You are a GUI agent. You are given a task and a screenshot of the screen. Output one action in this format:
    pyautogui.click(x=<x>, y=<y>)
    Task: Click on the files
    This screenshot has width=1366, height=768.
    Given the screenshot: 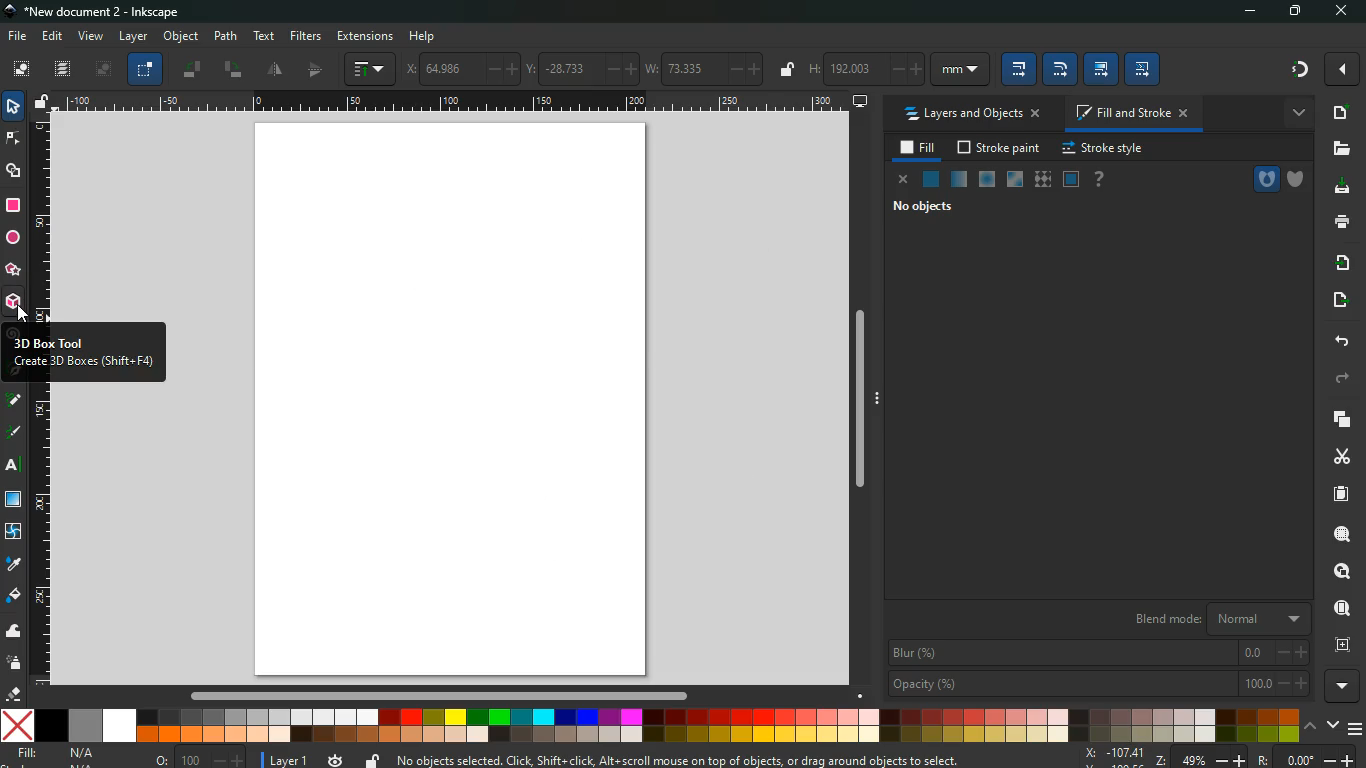 What is the action you would take?
    pyautogui.click(x=1339, y=150)
    